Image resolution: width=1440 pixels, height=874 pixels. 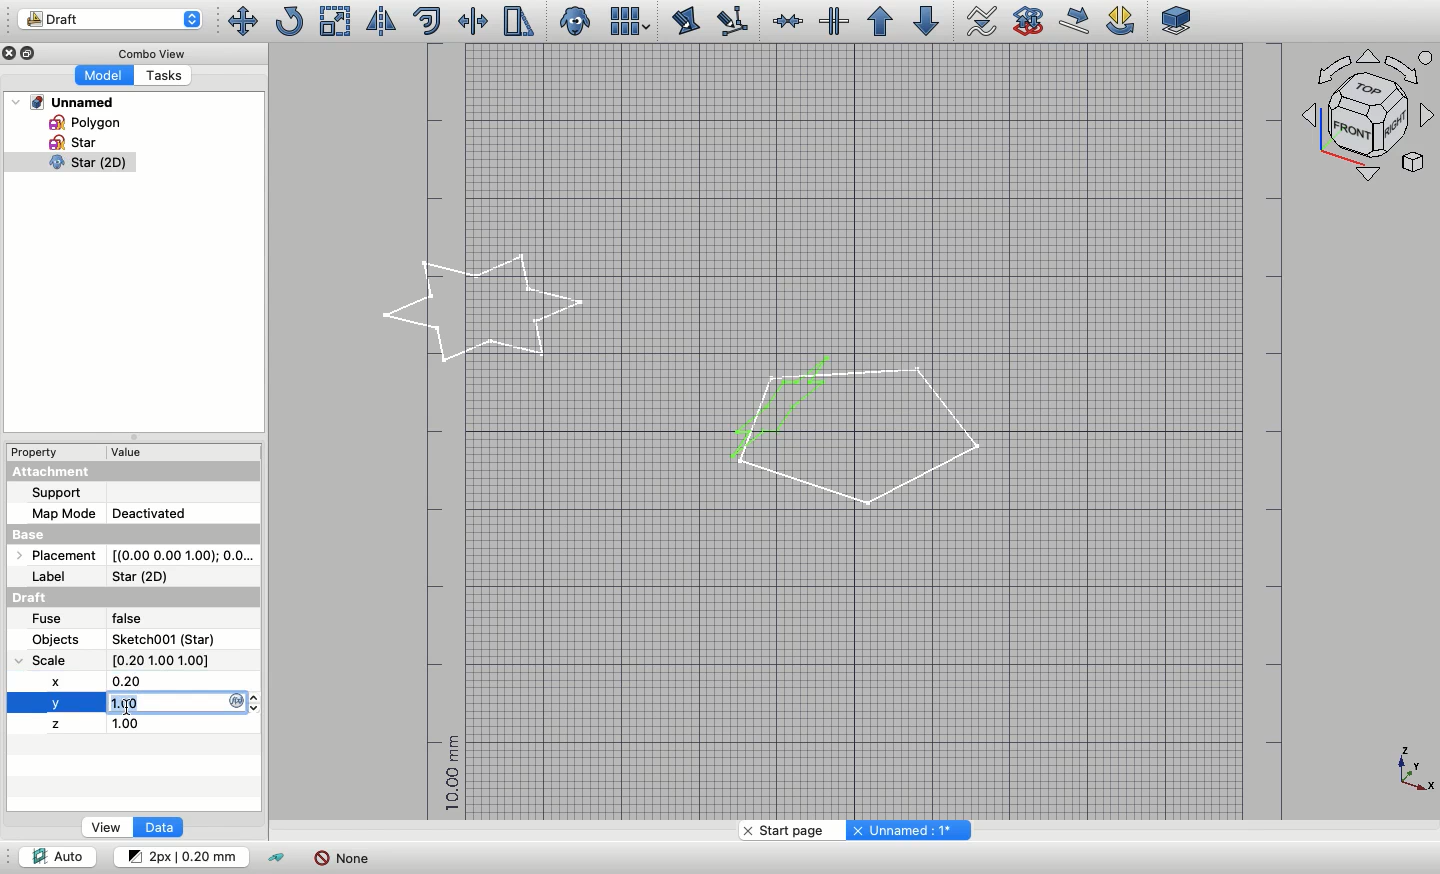 What do you see at coordinates (880, 22) in the screenshot?
I see `Upgrade` at bounding box center [880, 22].